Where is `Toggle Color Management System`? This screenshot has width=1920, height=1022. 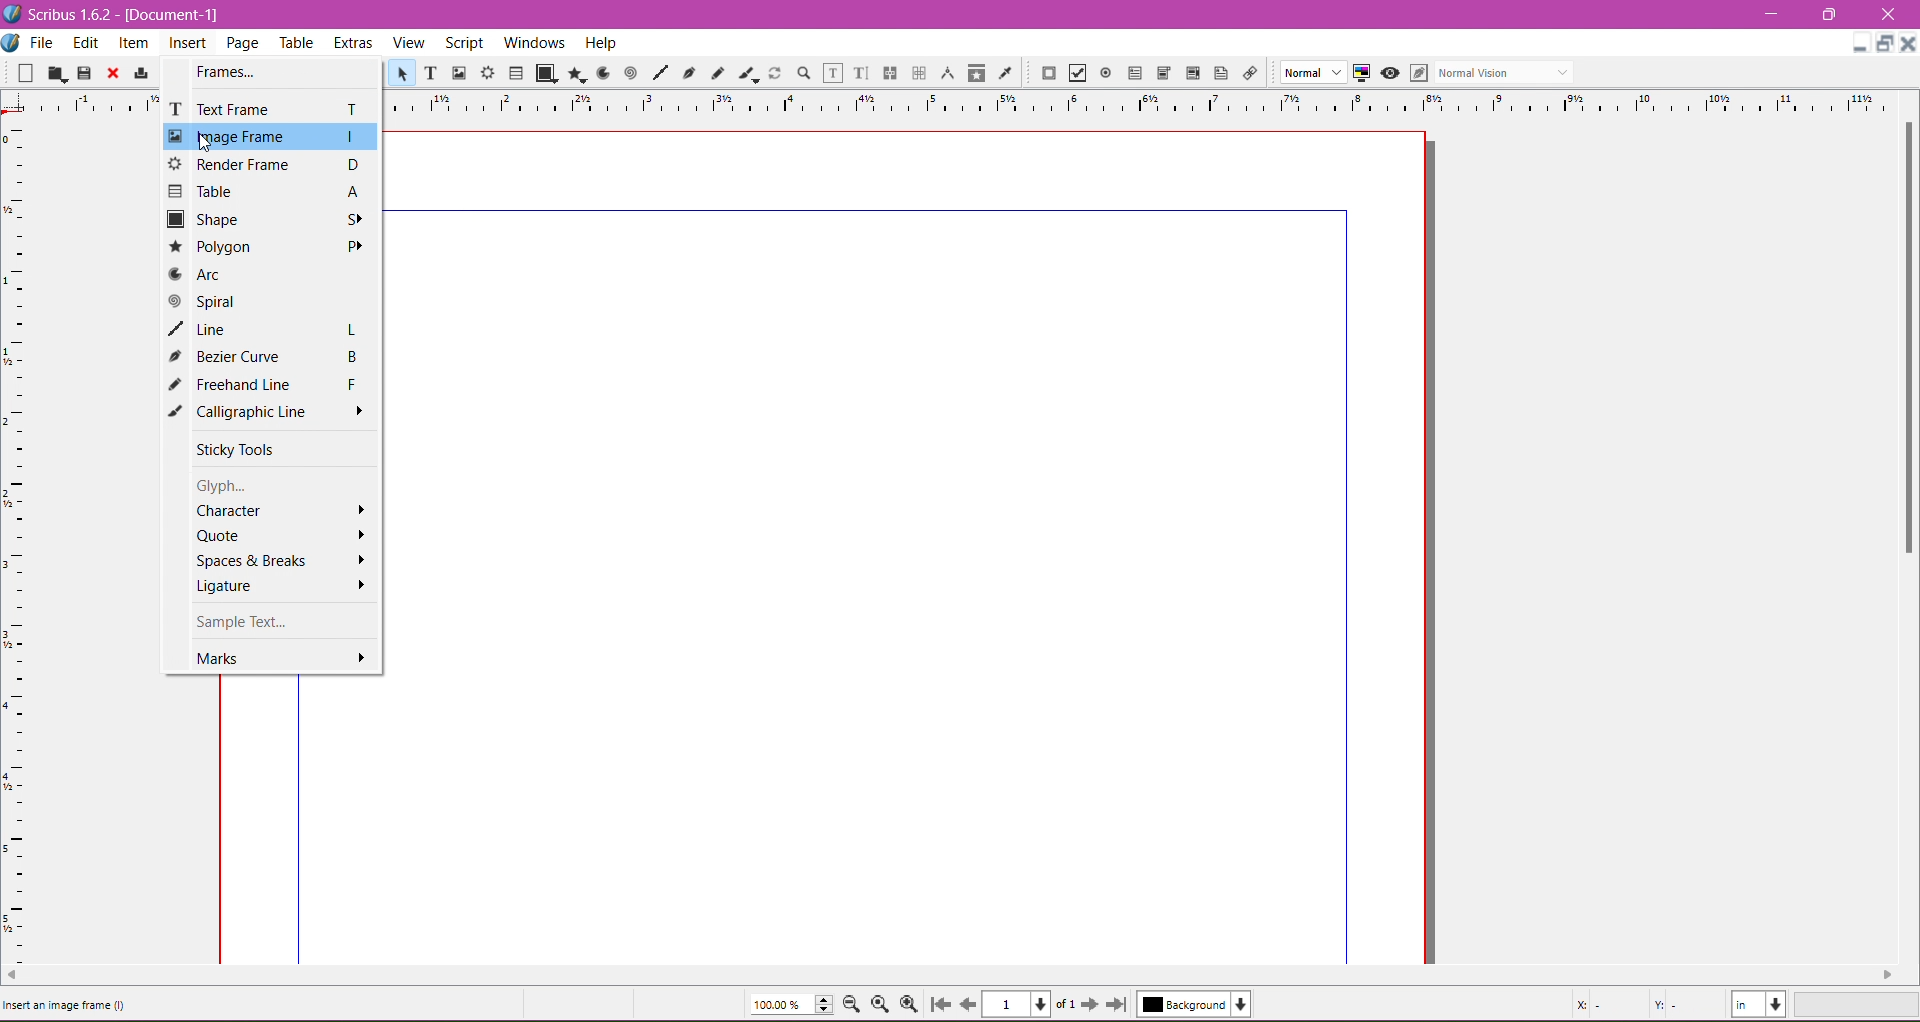
Toggle Color Management System is located at coordinates (1360, 74).